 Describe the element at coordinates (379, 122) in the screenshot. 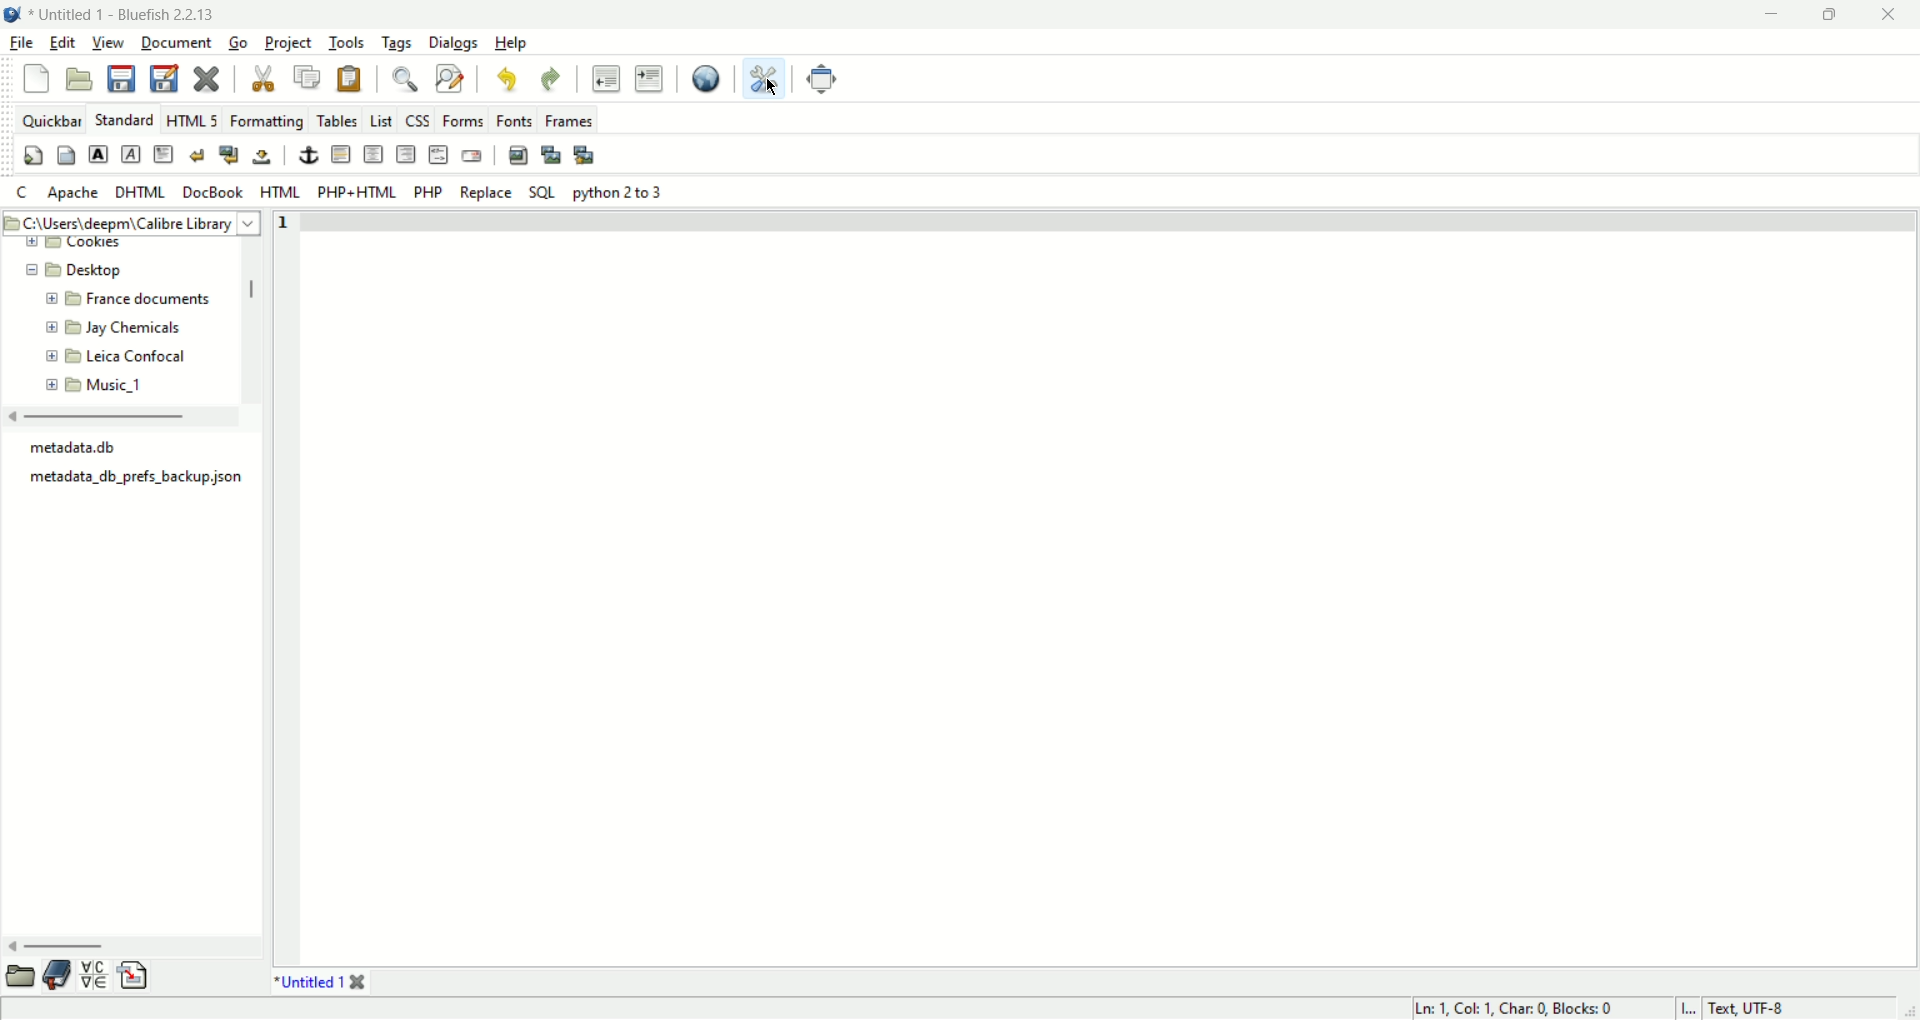

I see `List` at that location.